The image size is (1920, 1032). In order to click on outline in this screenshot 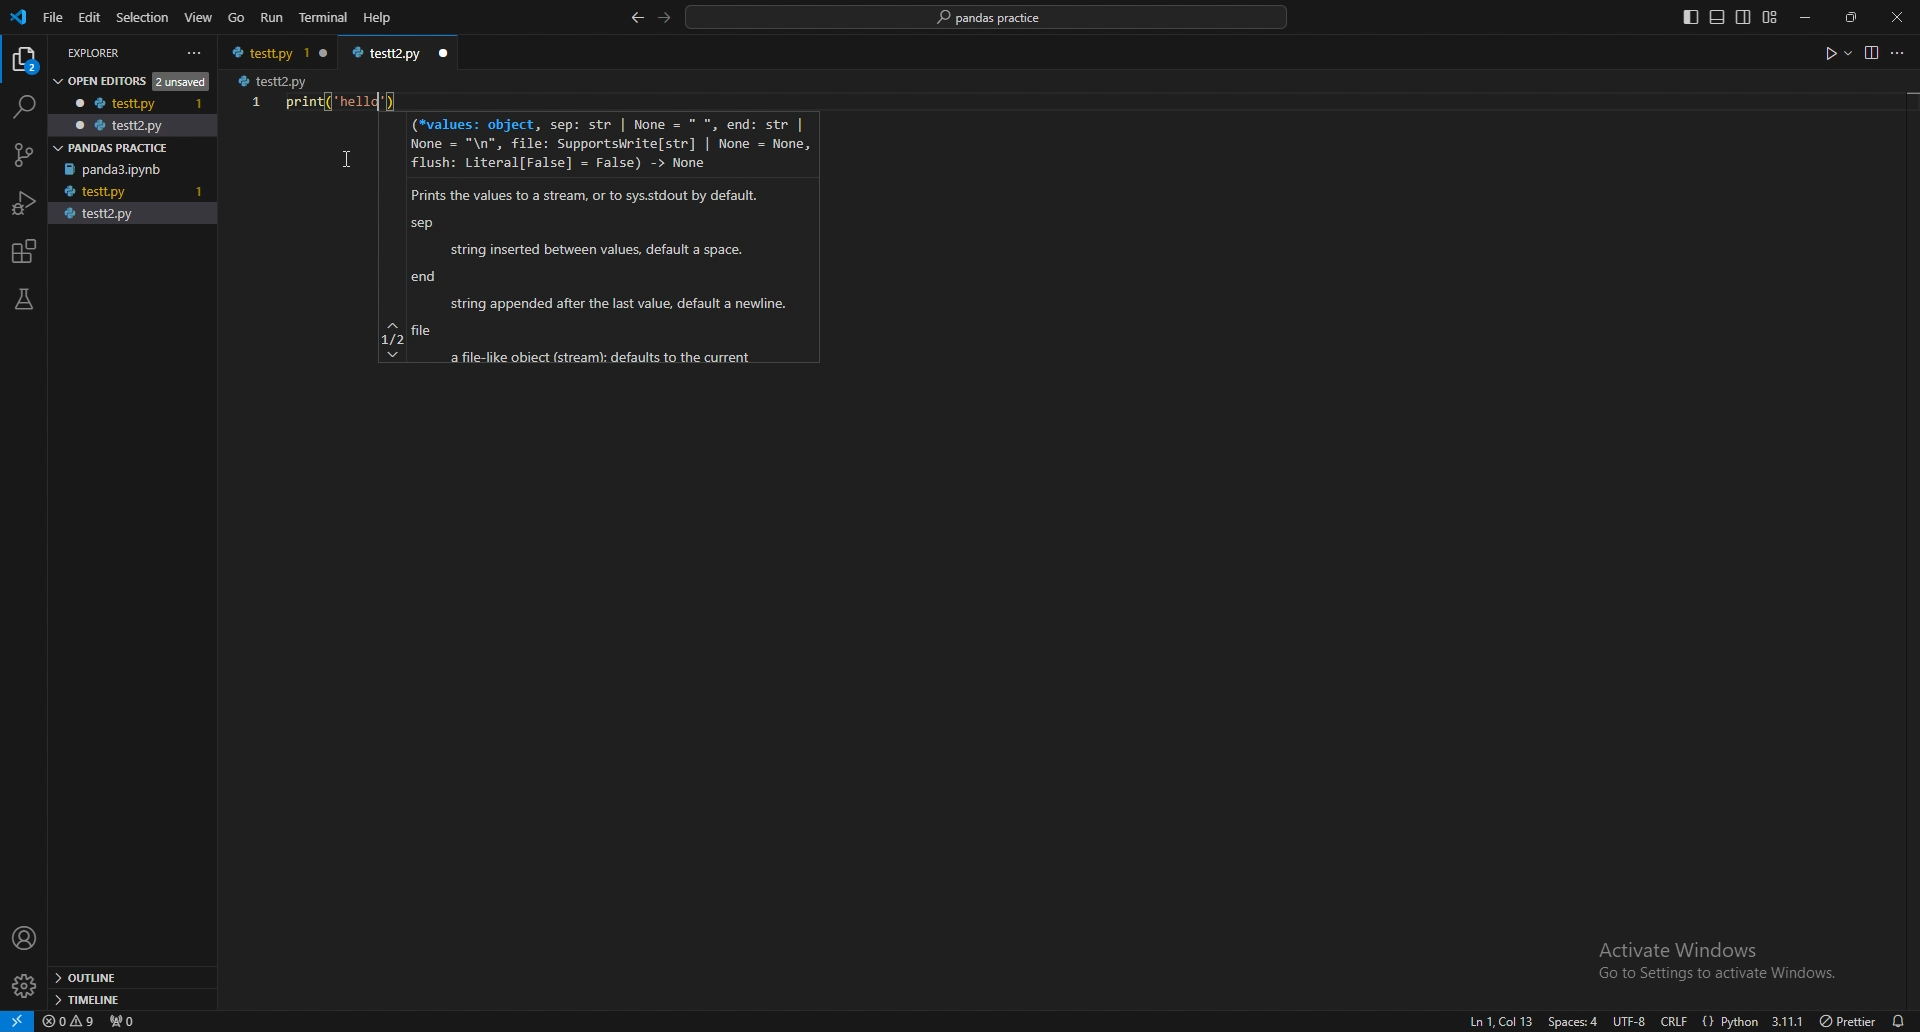, I will do `click(128, 978)`.